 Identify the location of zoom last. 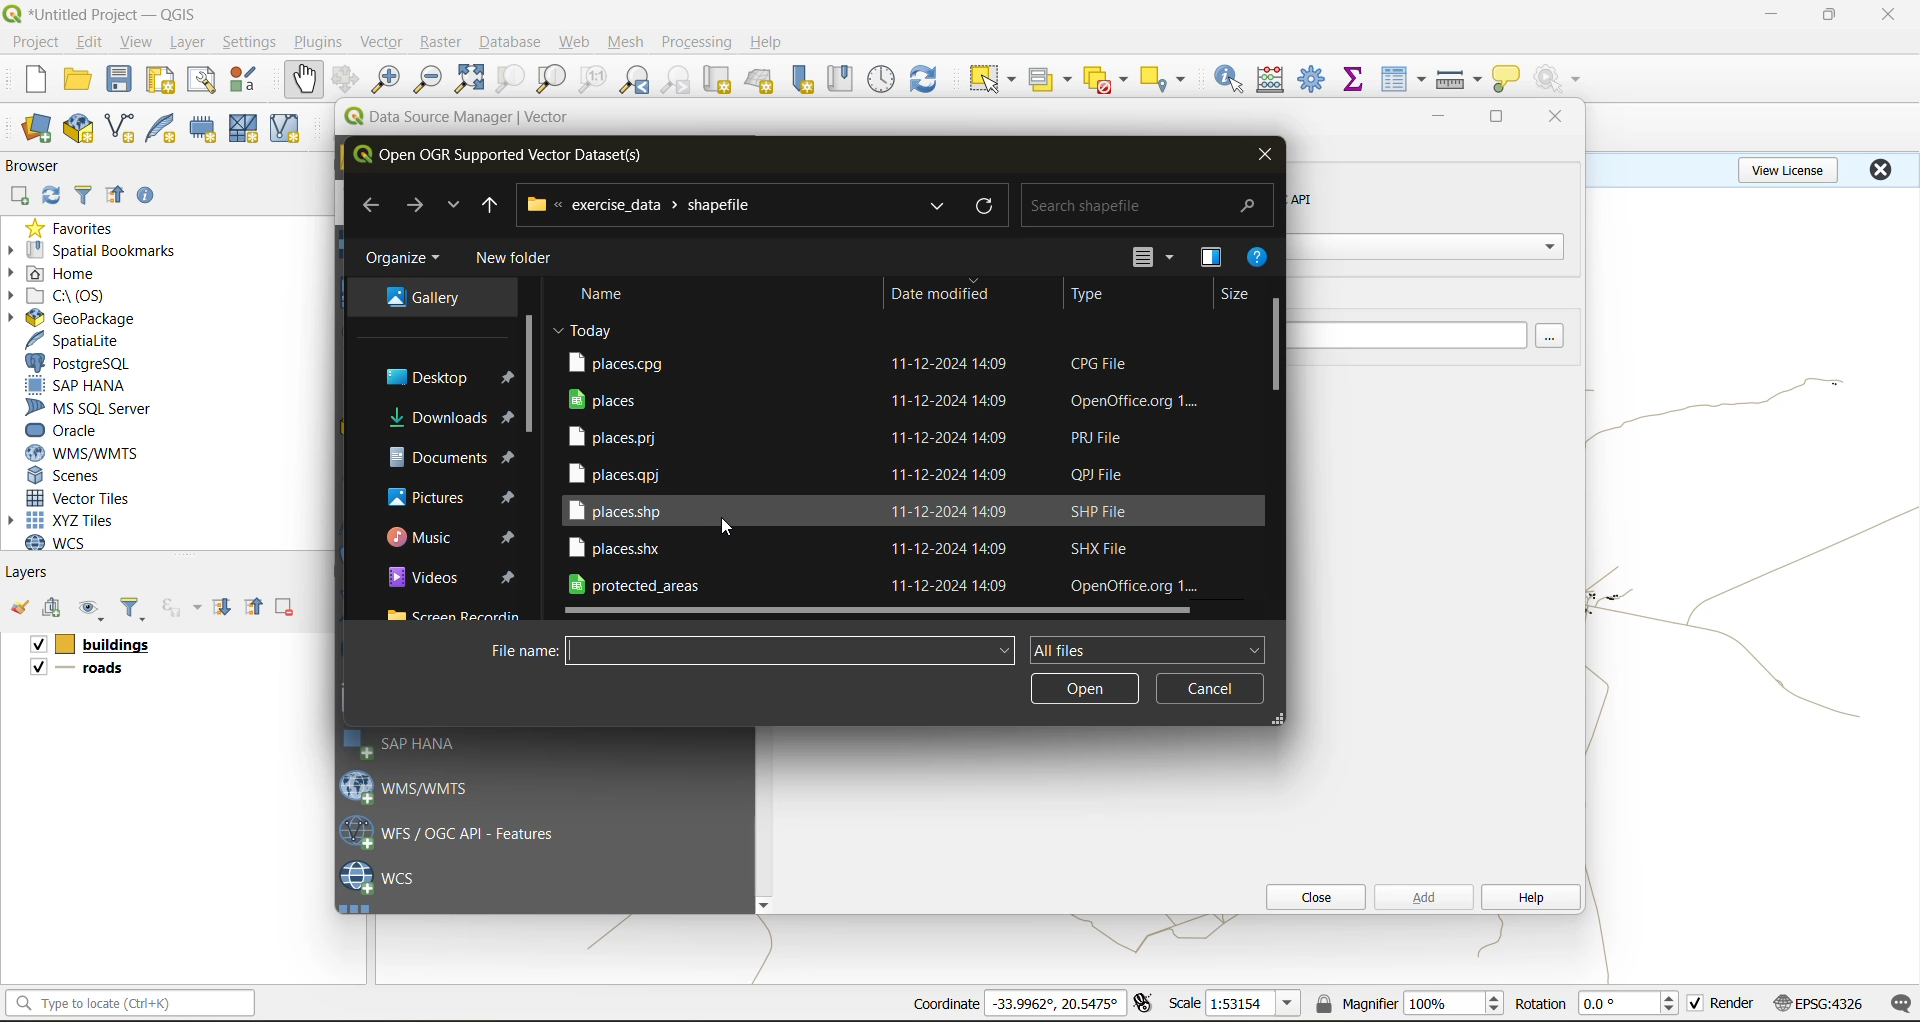
(634, 80).